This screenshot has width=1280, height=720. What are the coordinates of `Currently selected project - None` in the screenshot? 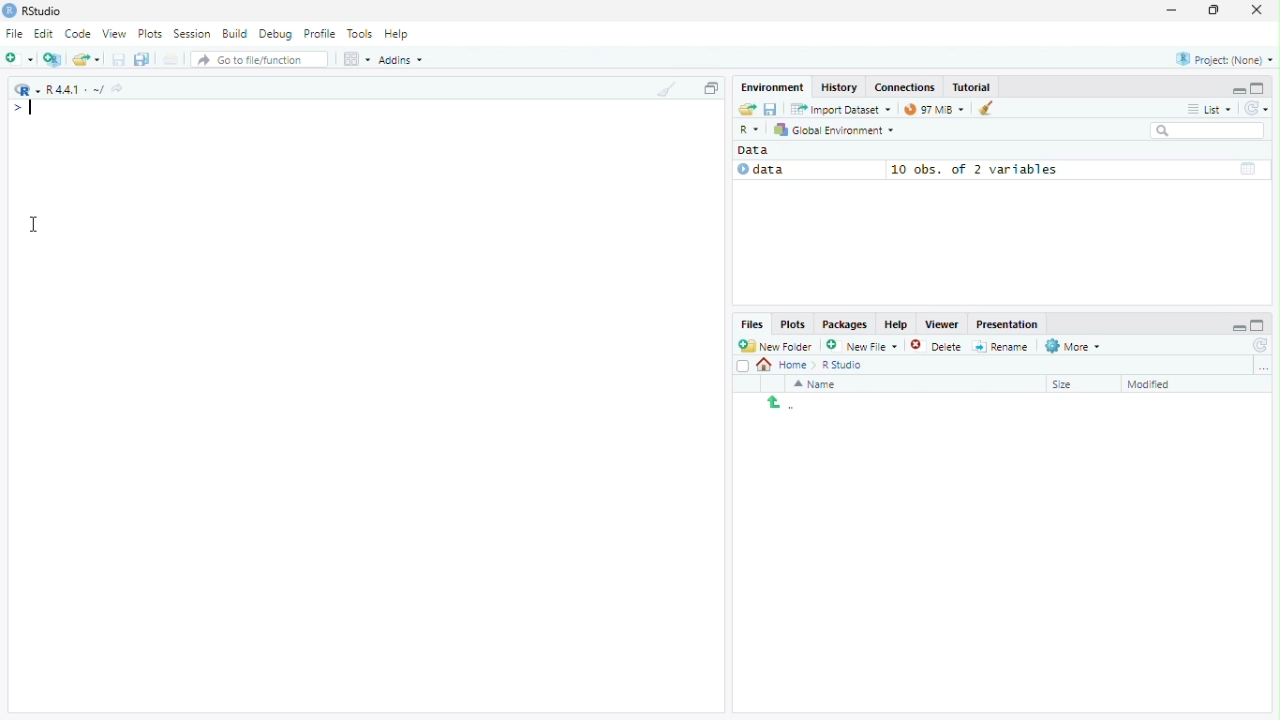 It's located at (1223, 58).